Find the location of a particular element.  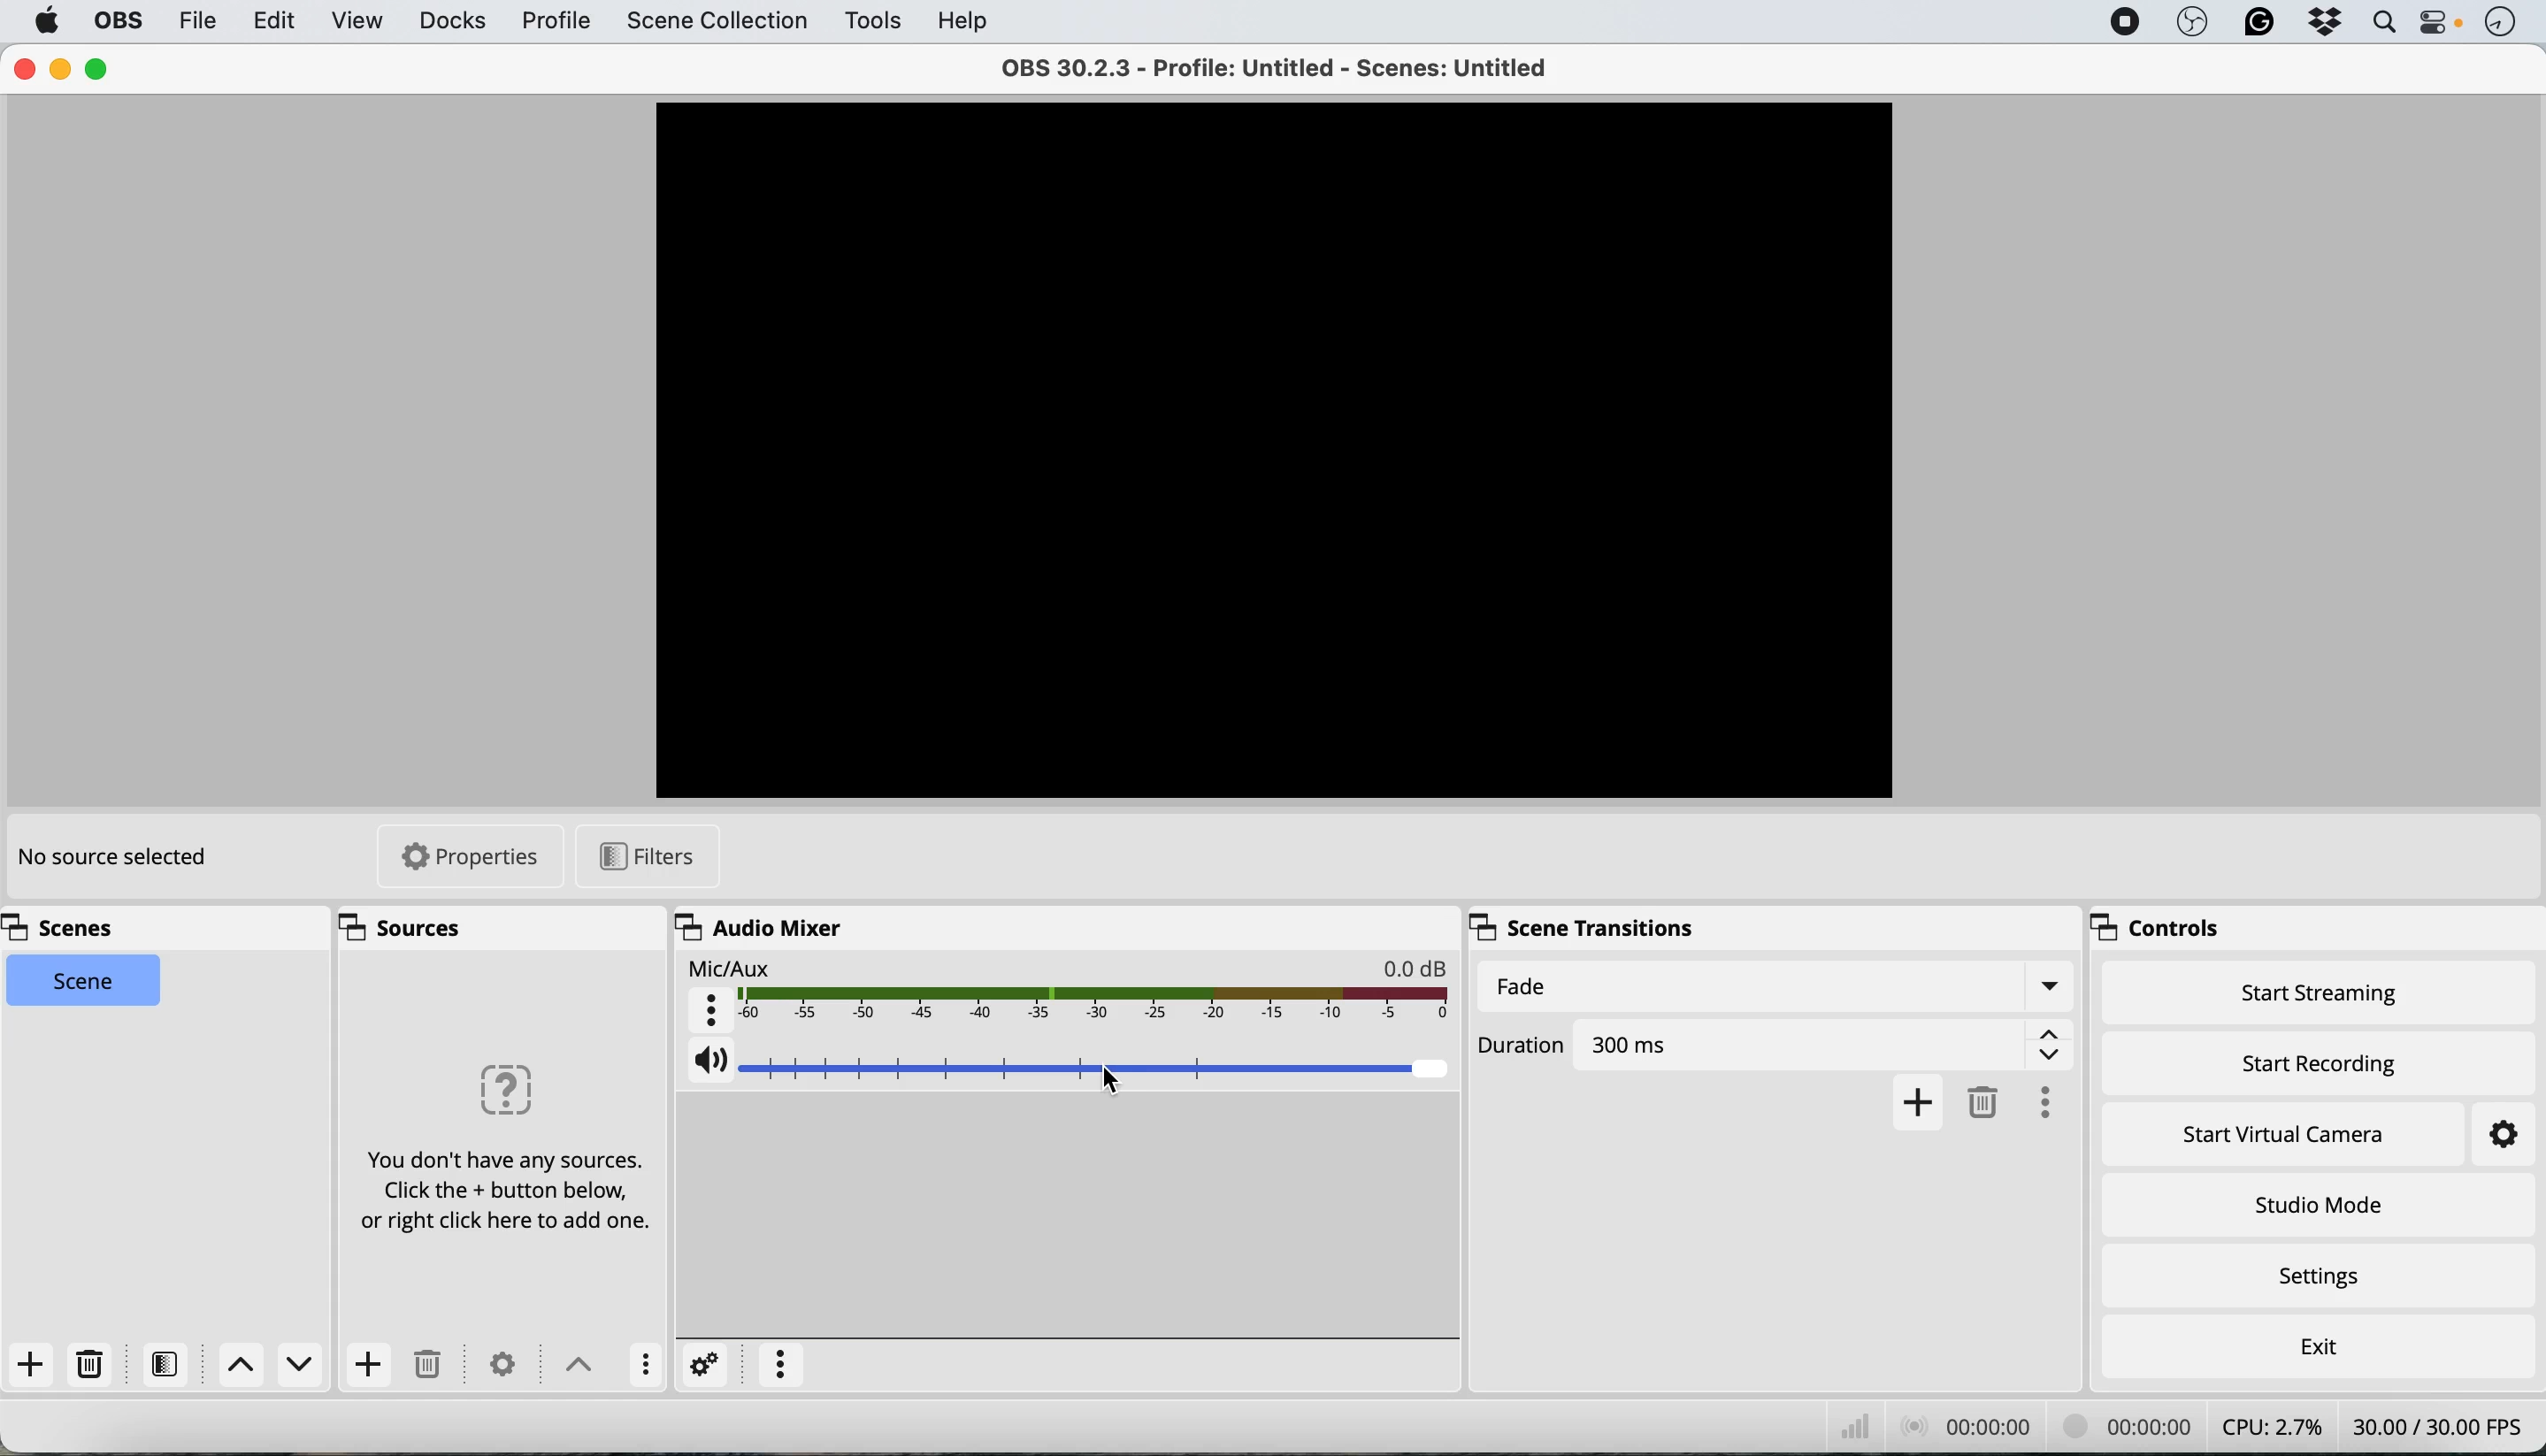

time is located at coordinates (2506, 23).